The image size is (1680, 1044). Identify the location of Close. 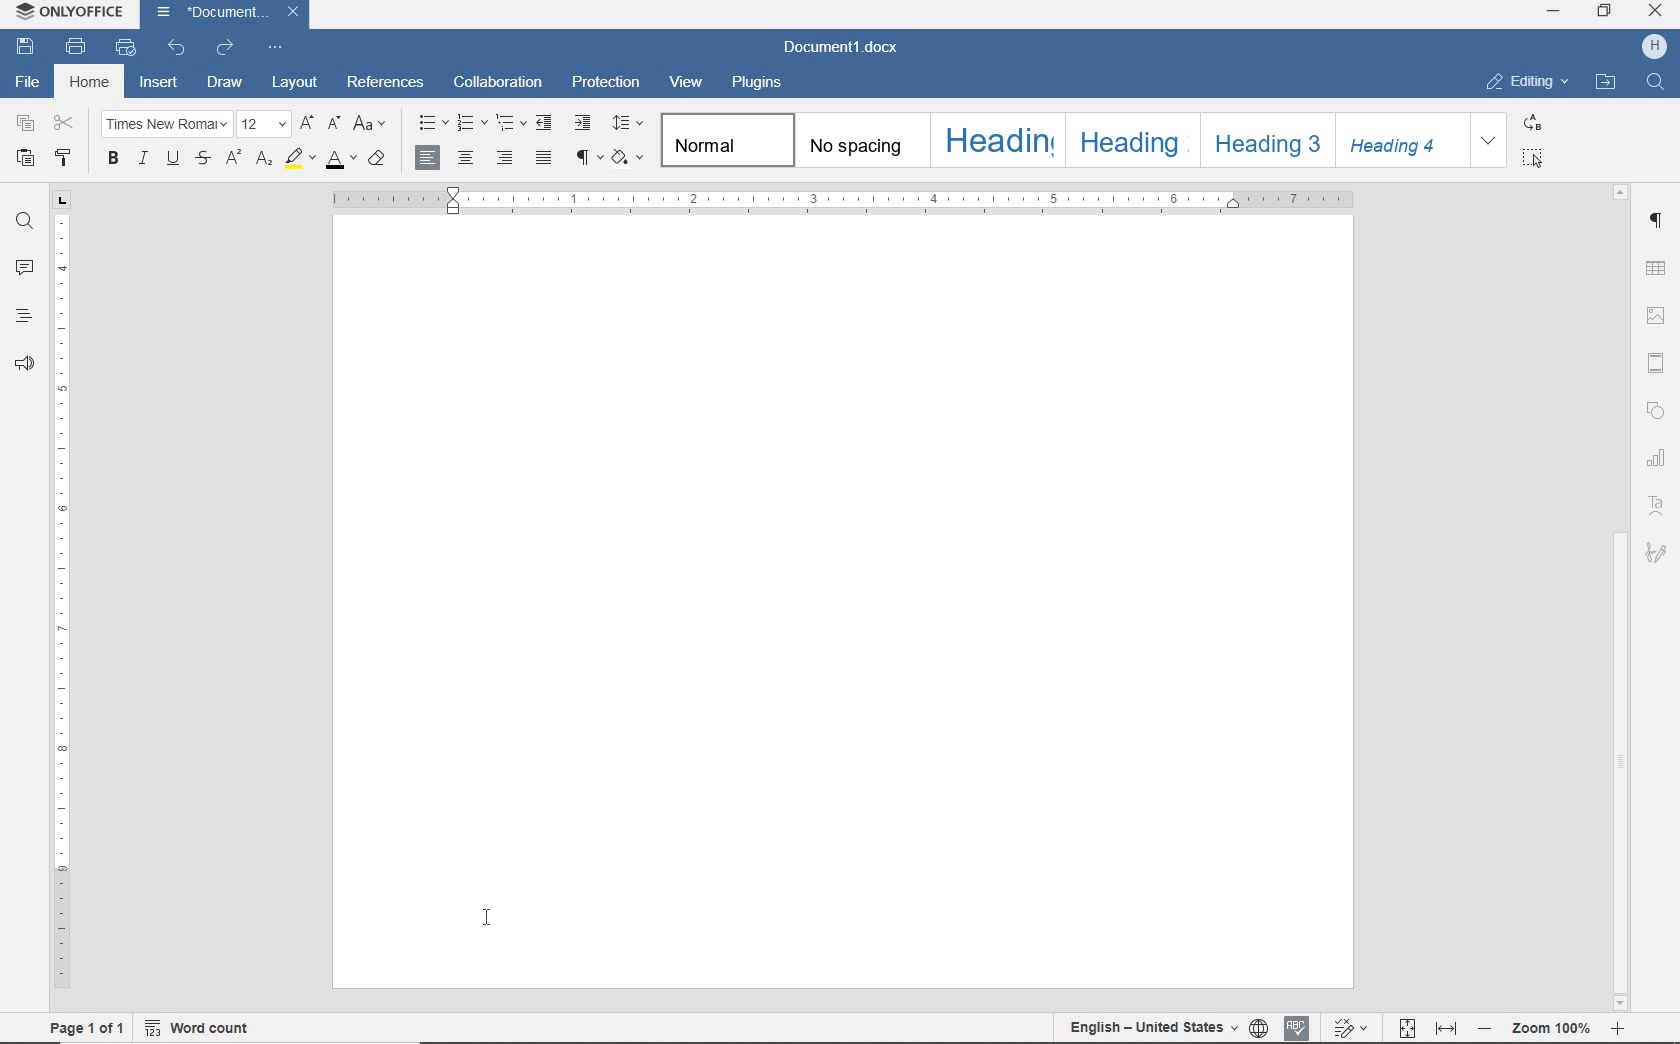
(292, 12).